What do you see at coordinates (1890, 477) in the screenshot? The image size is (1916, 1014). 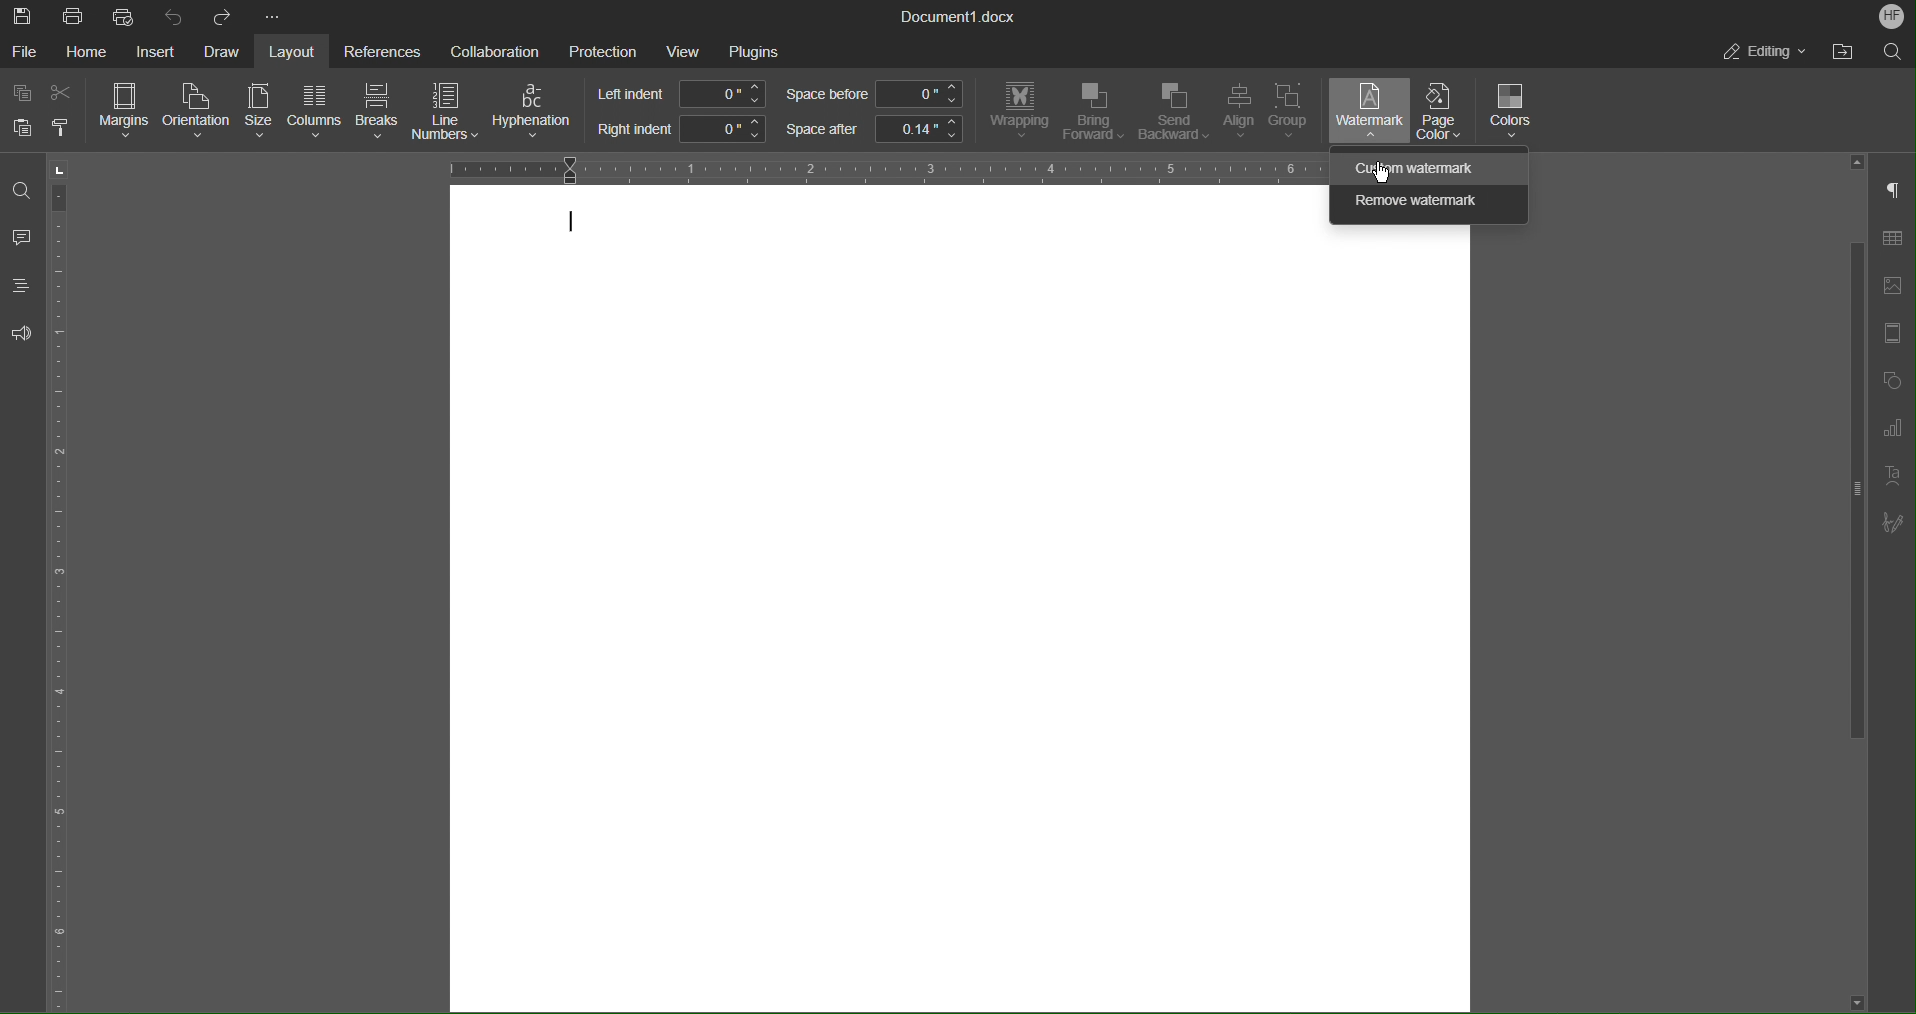 I see `Text Art` at bounding box center [1890, 477].